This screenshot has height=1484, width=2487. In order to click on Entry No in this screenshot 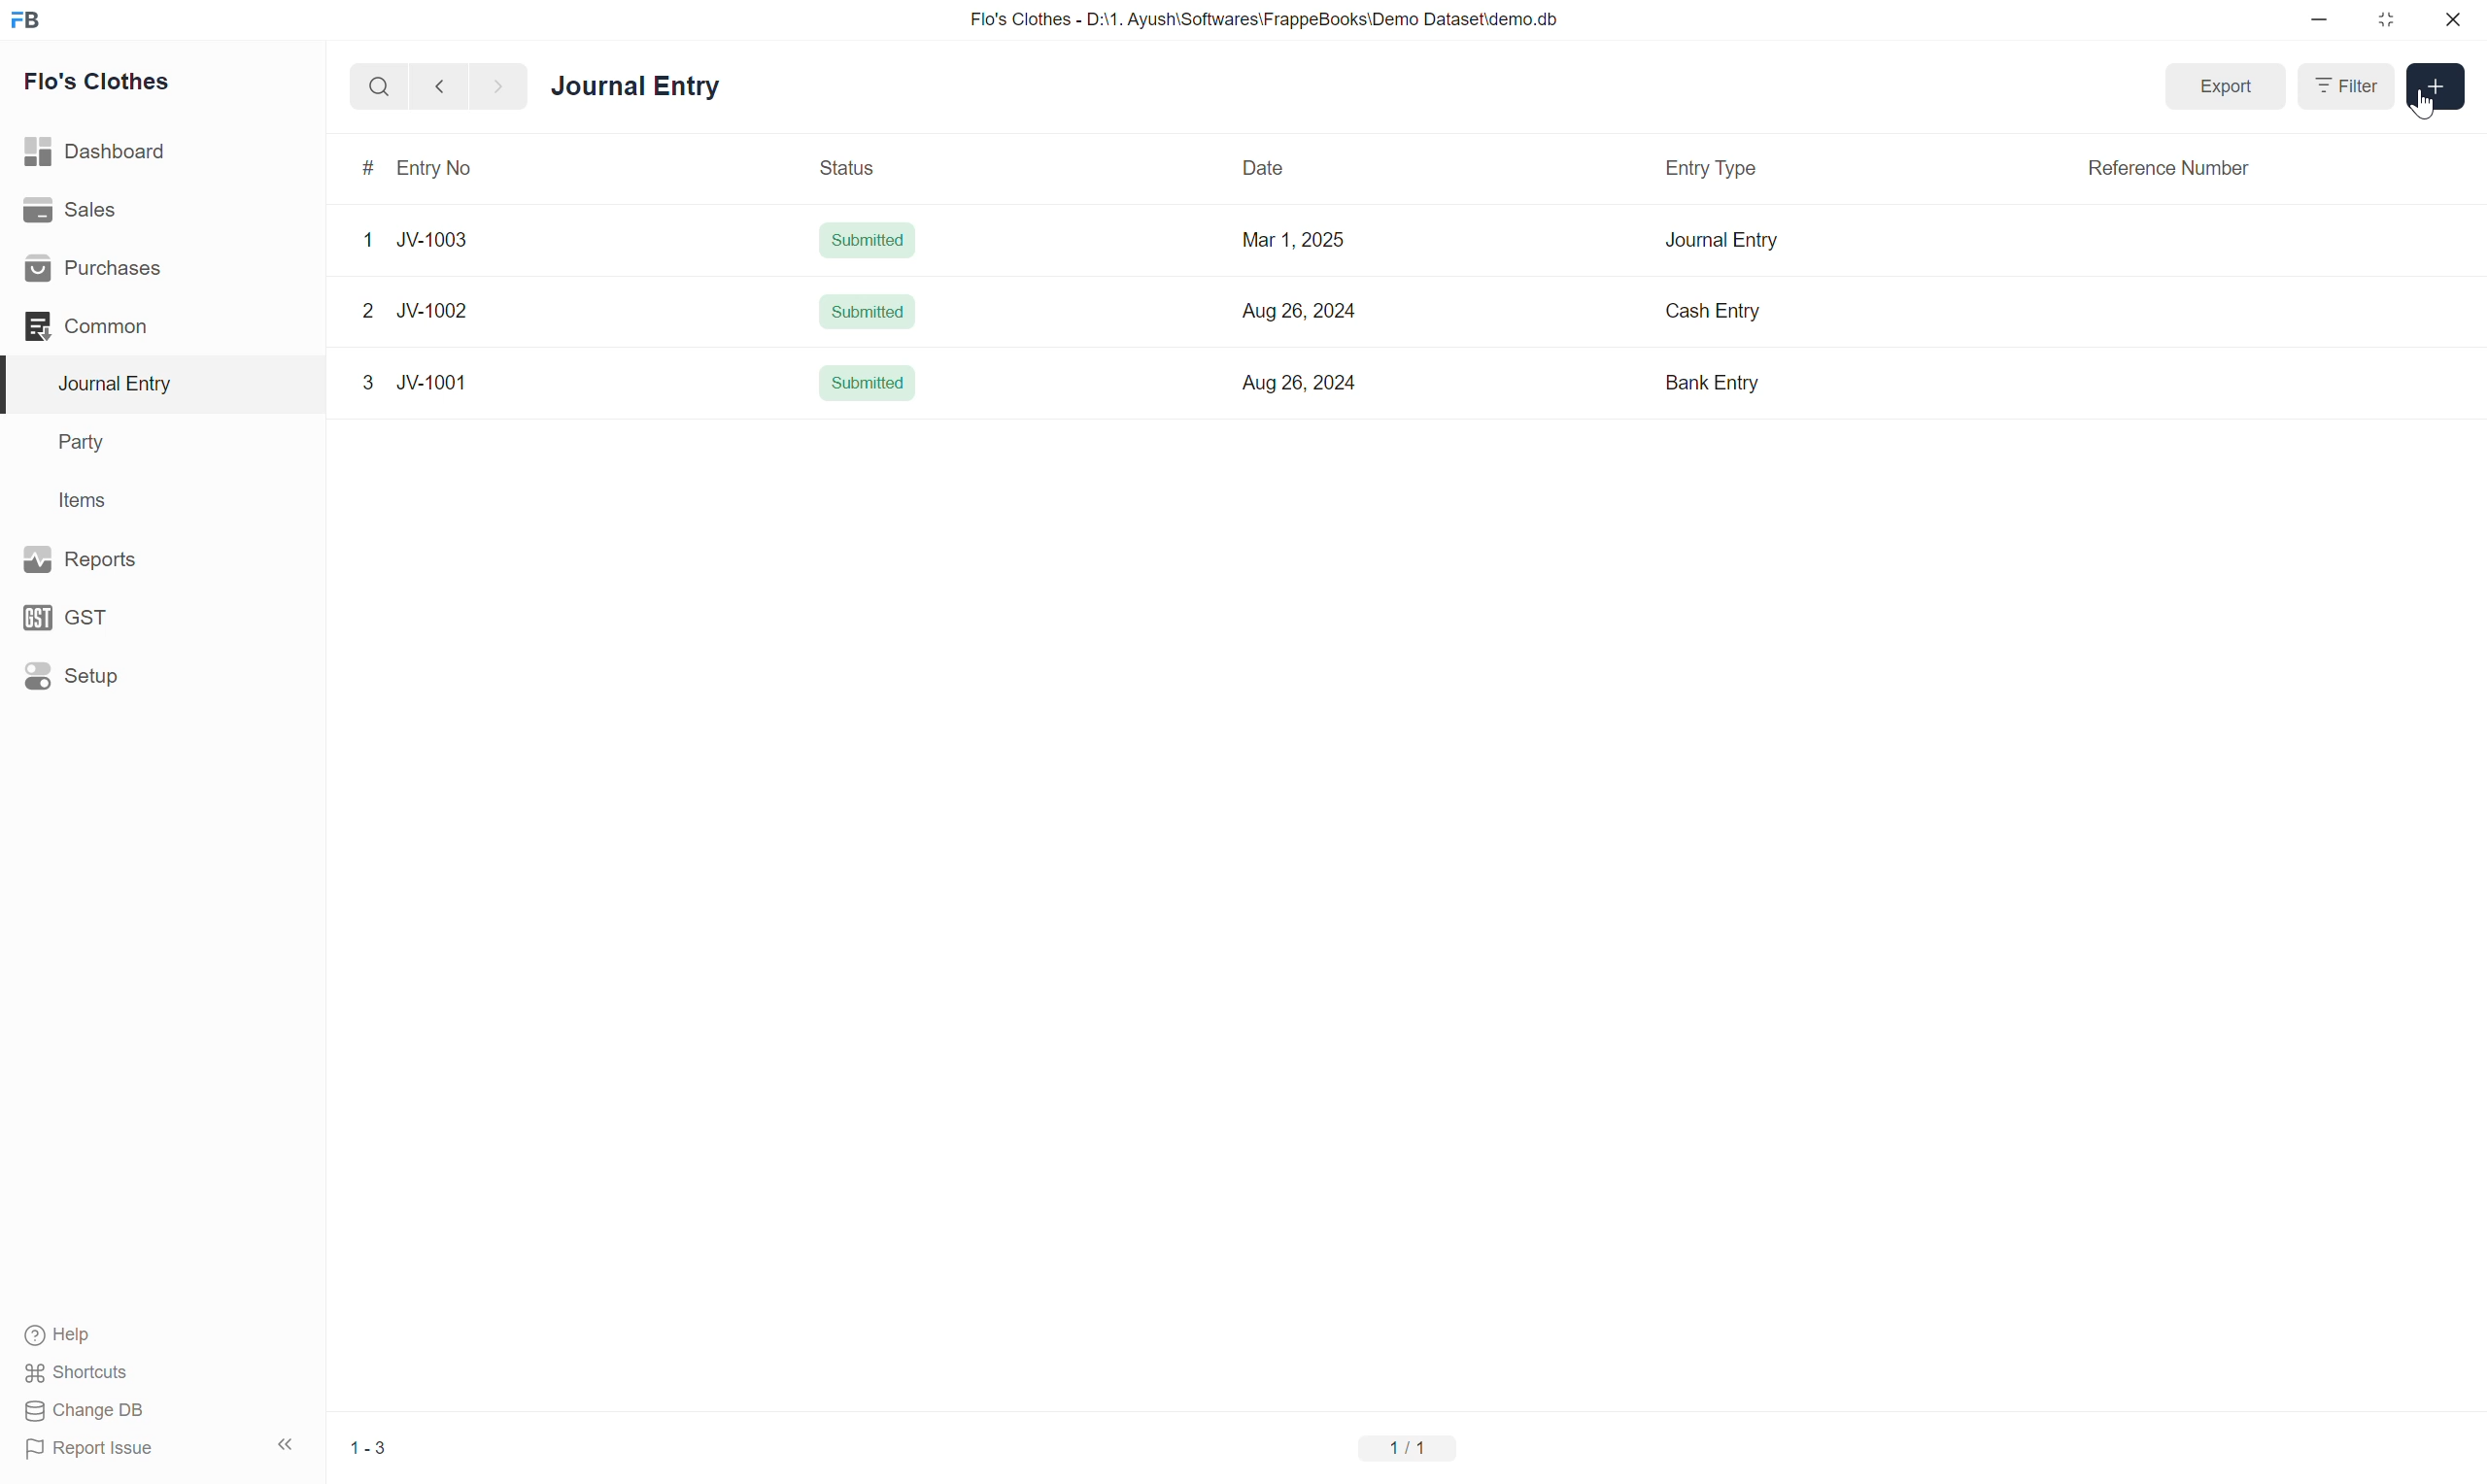, I will do `click(436, 167)`.